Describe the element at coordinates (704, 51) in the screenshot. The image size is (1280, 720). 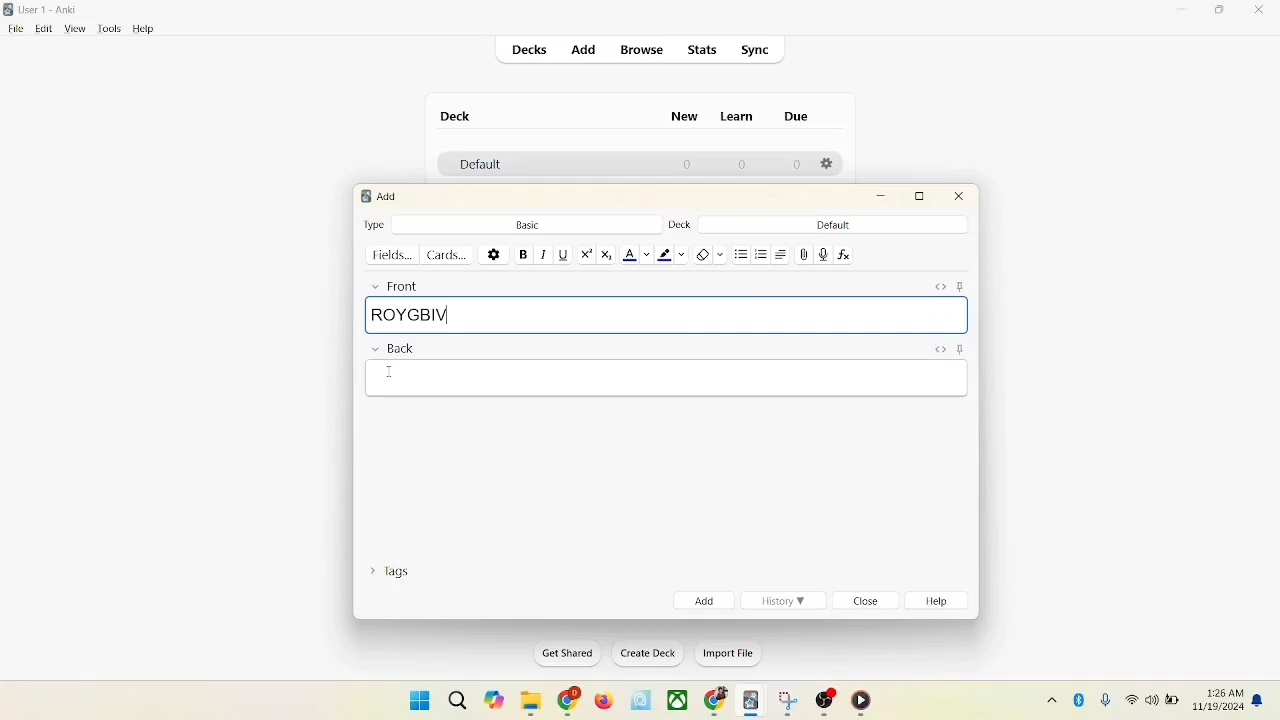
I see `stats` at that location.